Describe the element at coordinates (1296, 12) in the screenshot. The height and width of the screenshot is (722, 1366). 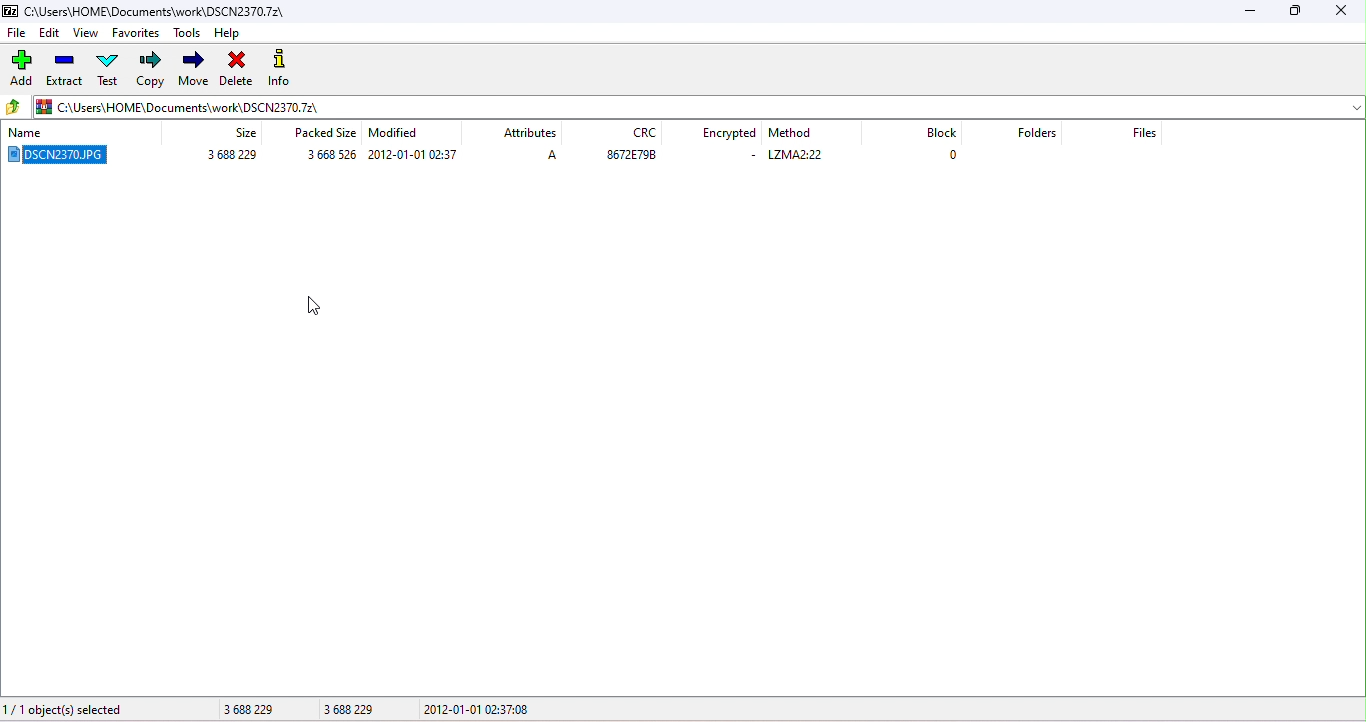
I see `maximize` at that location.